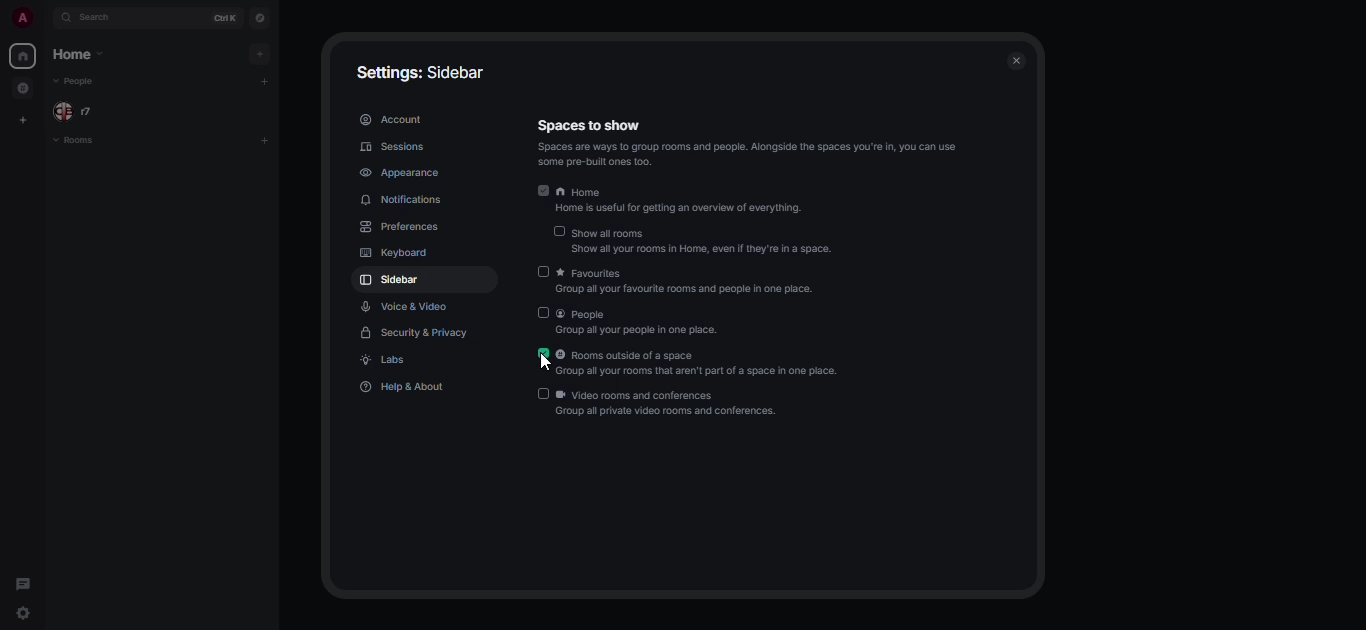 The width and height of the screenshot is (1366, 630). Describe the element at coordinates (687, 272) in the screenshot. I see `favorites` at that location.